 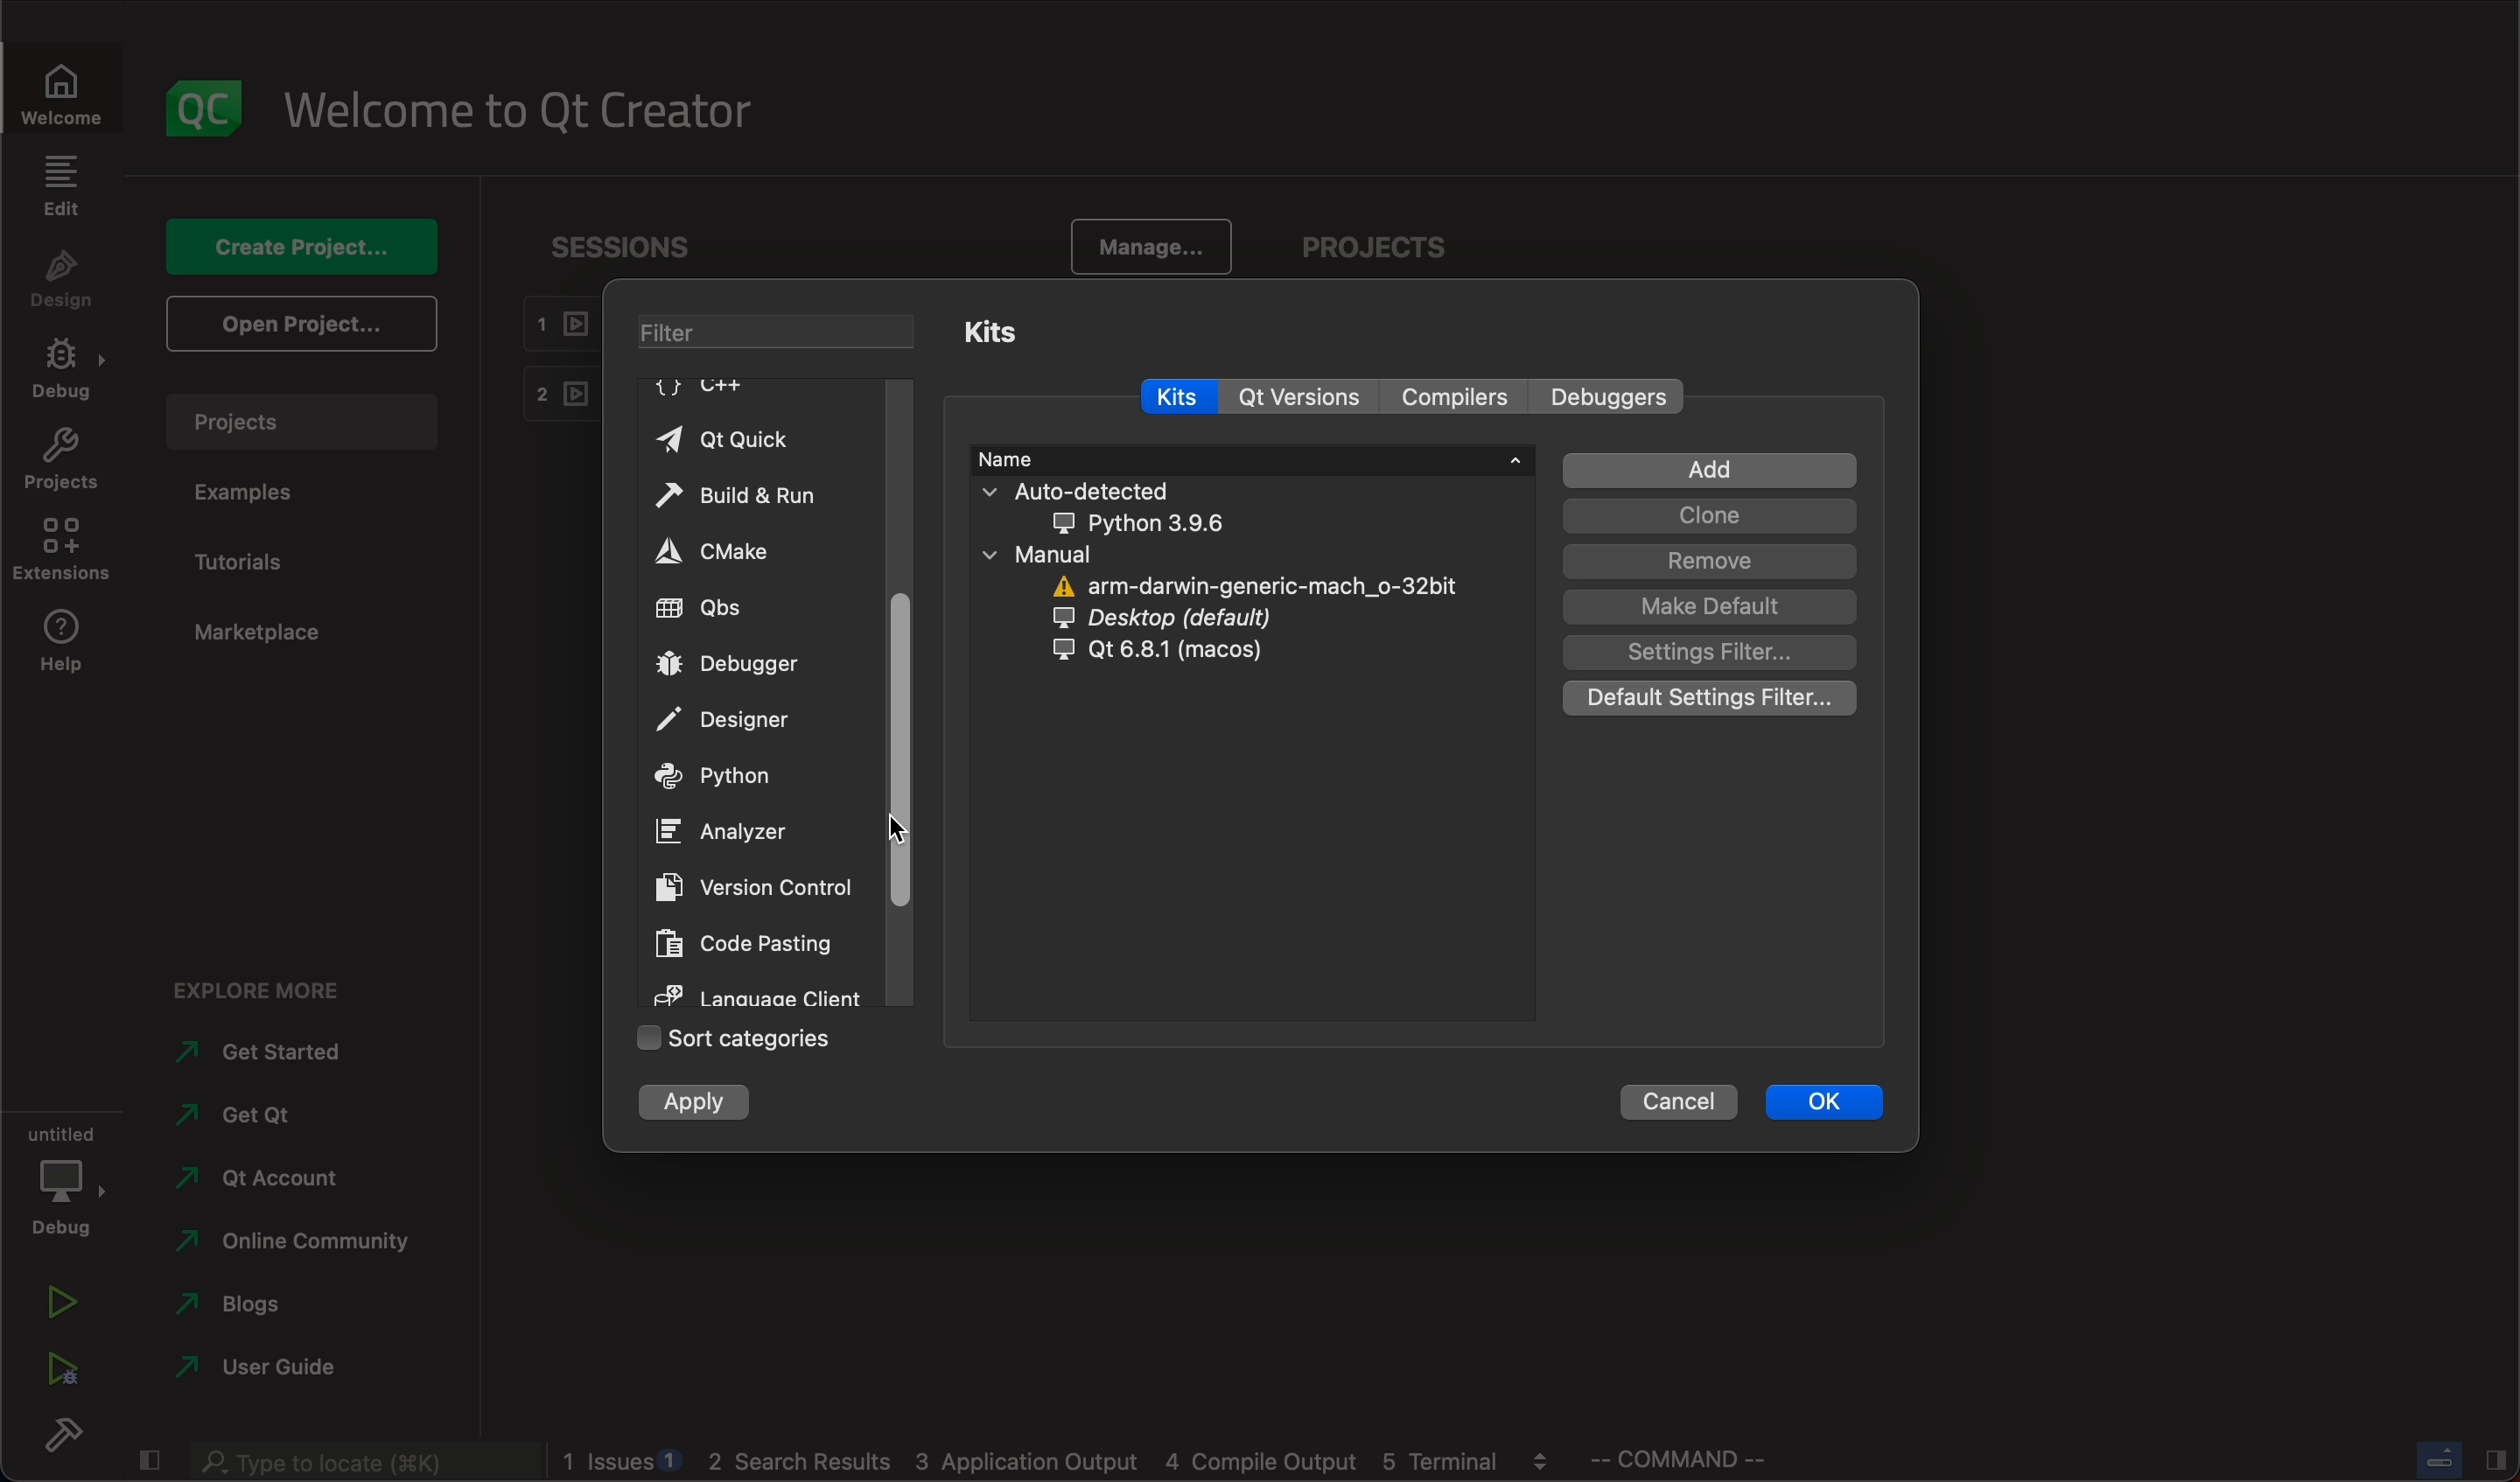 What do you see at coordinates (59, 548) in the screenshot?
I see `extenstions` at bounding box center [59, 548].